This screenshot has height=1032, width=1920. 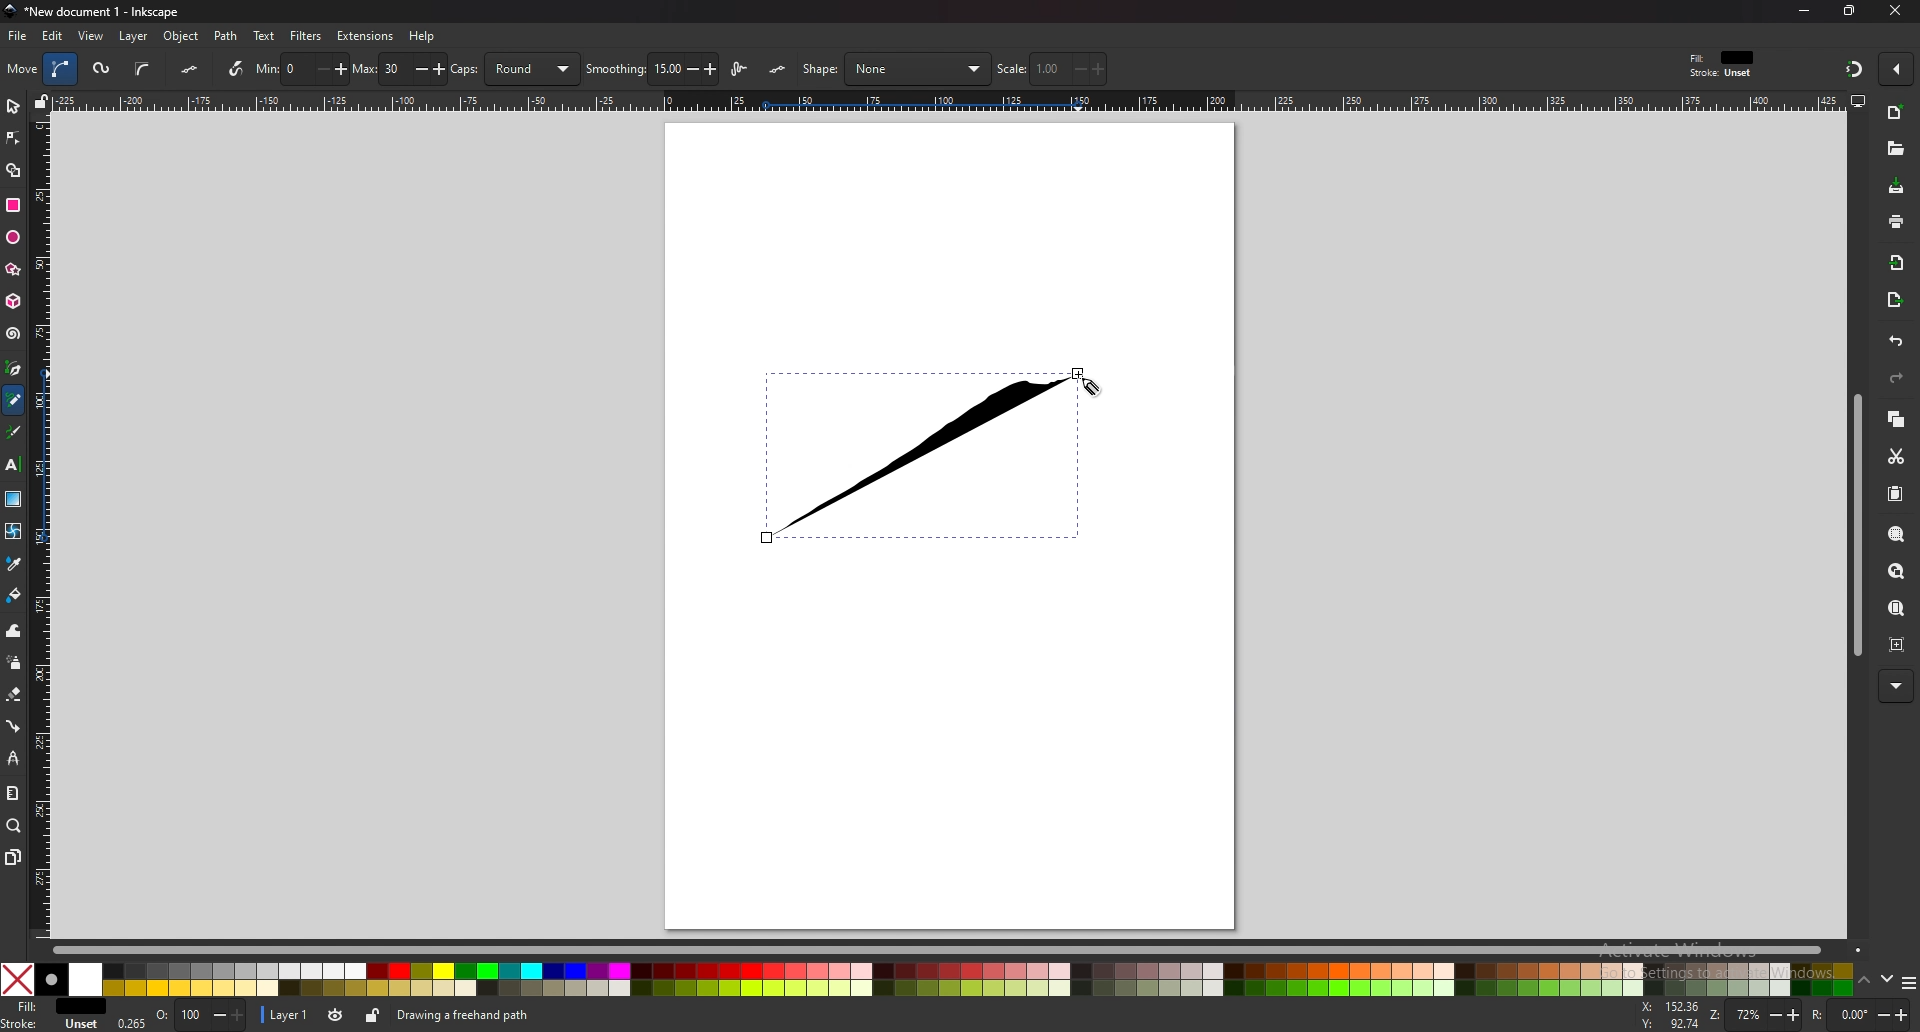 I want to click on color picker, so click(x=14, y=563).